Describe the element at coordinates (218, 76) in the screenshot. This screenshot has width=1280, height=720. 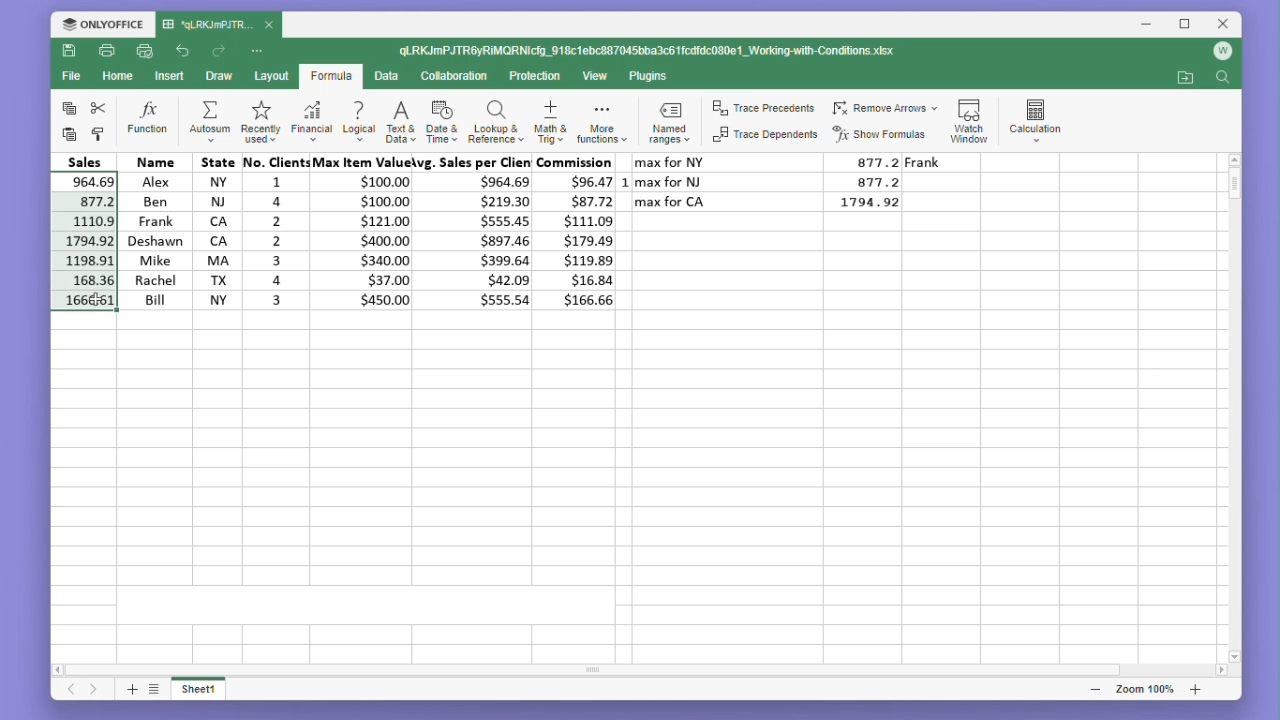
I see `Draw` at that location.